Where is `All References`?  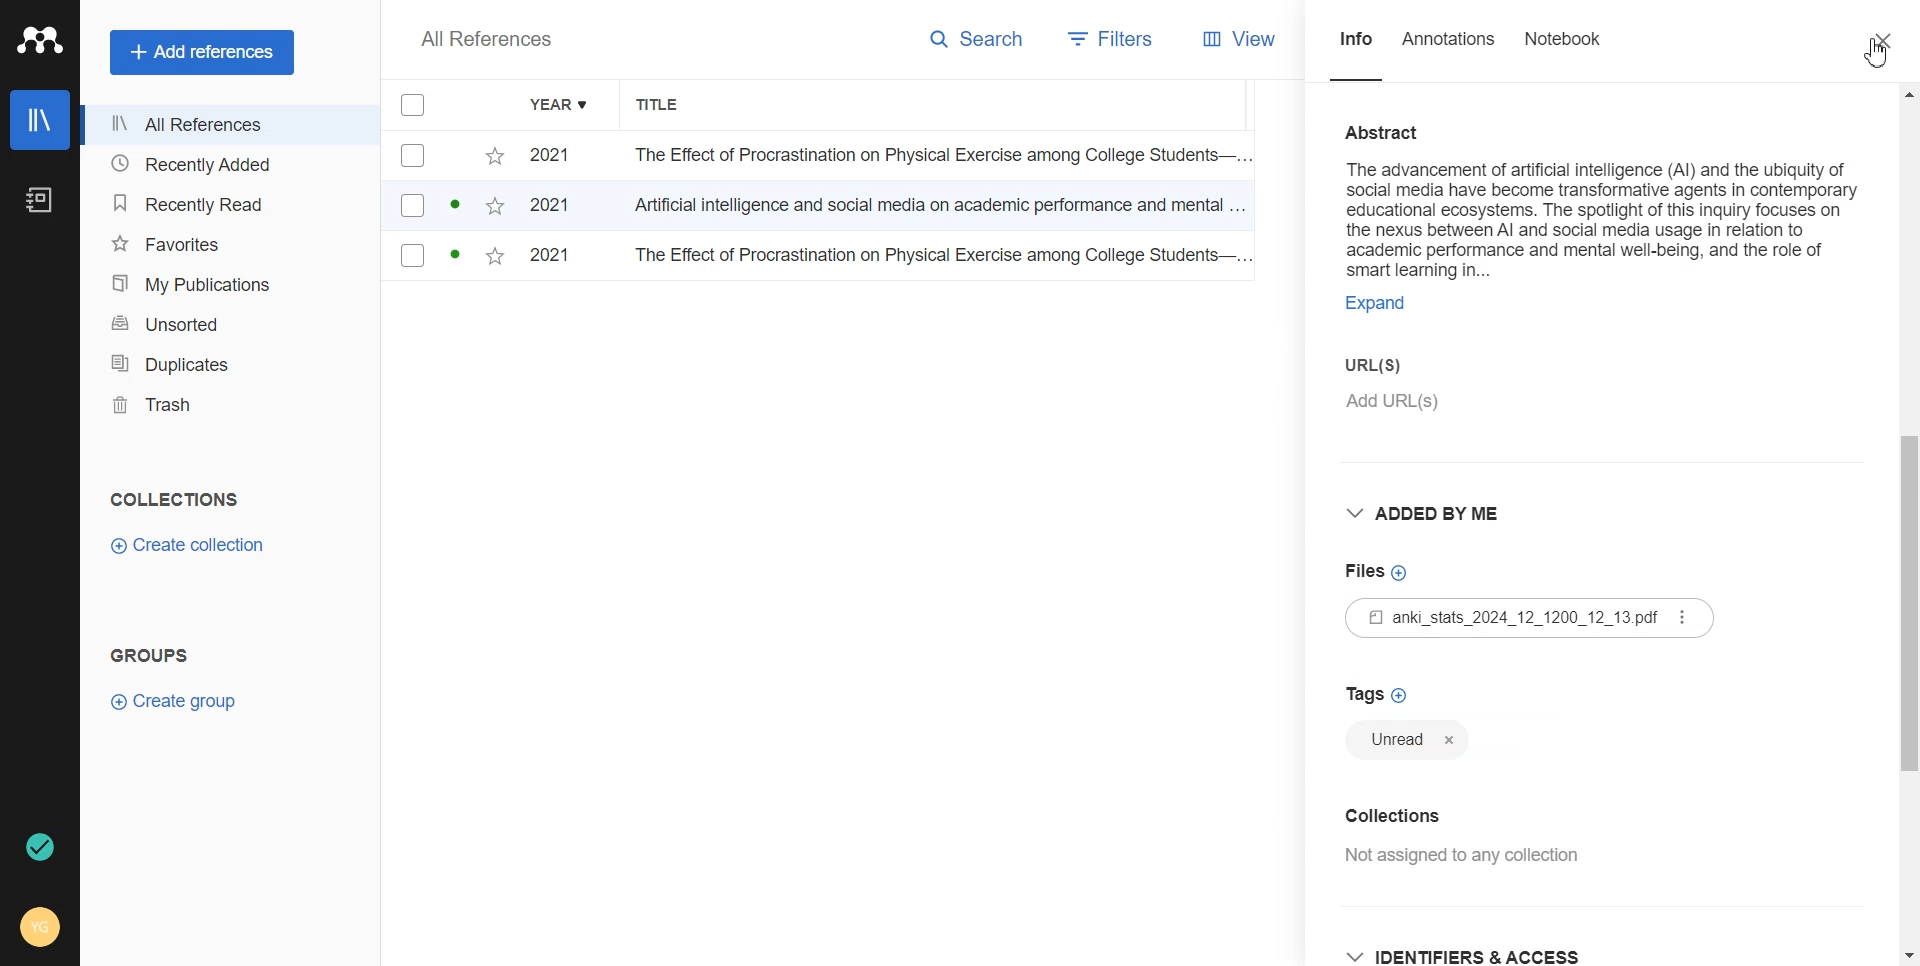
All References is located at coordinates (229, 127).